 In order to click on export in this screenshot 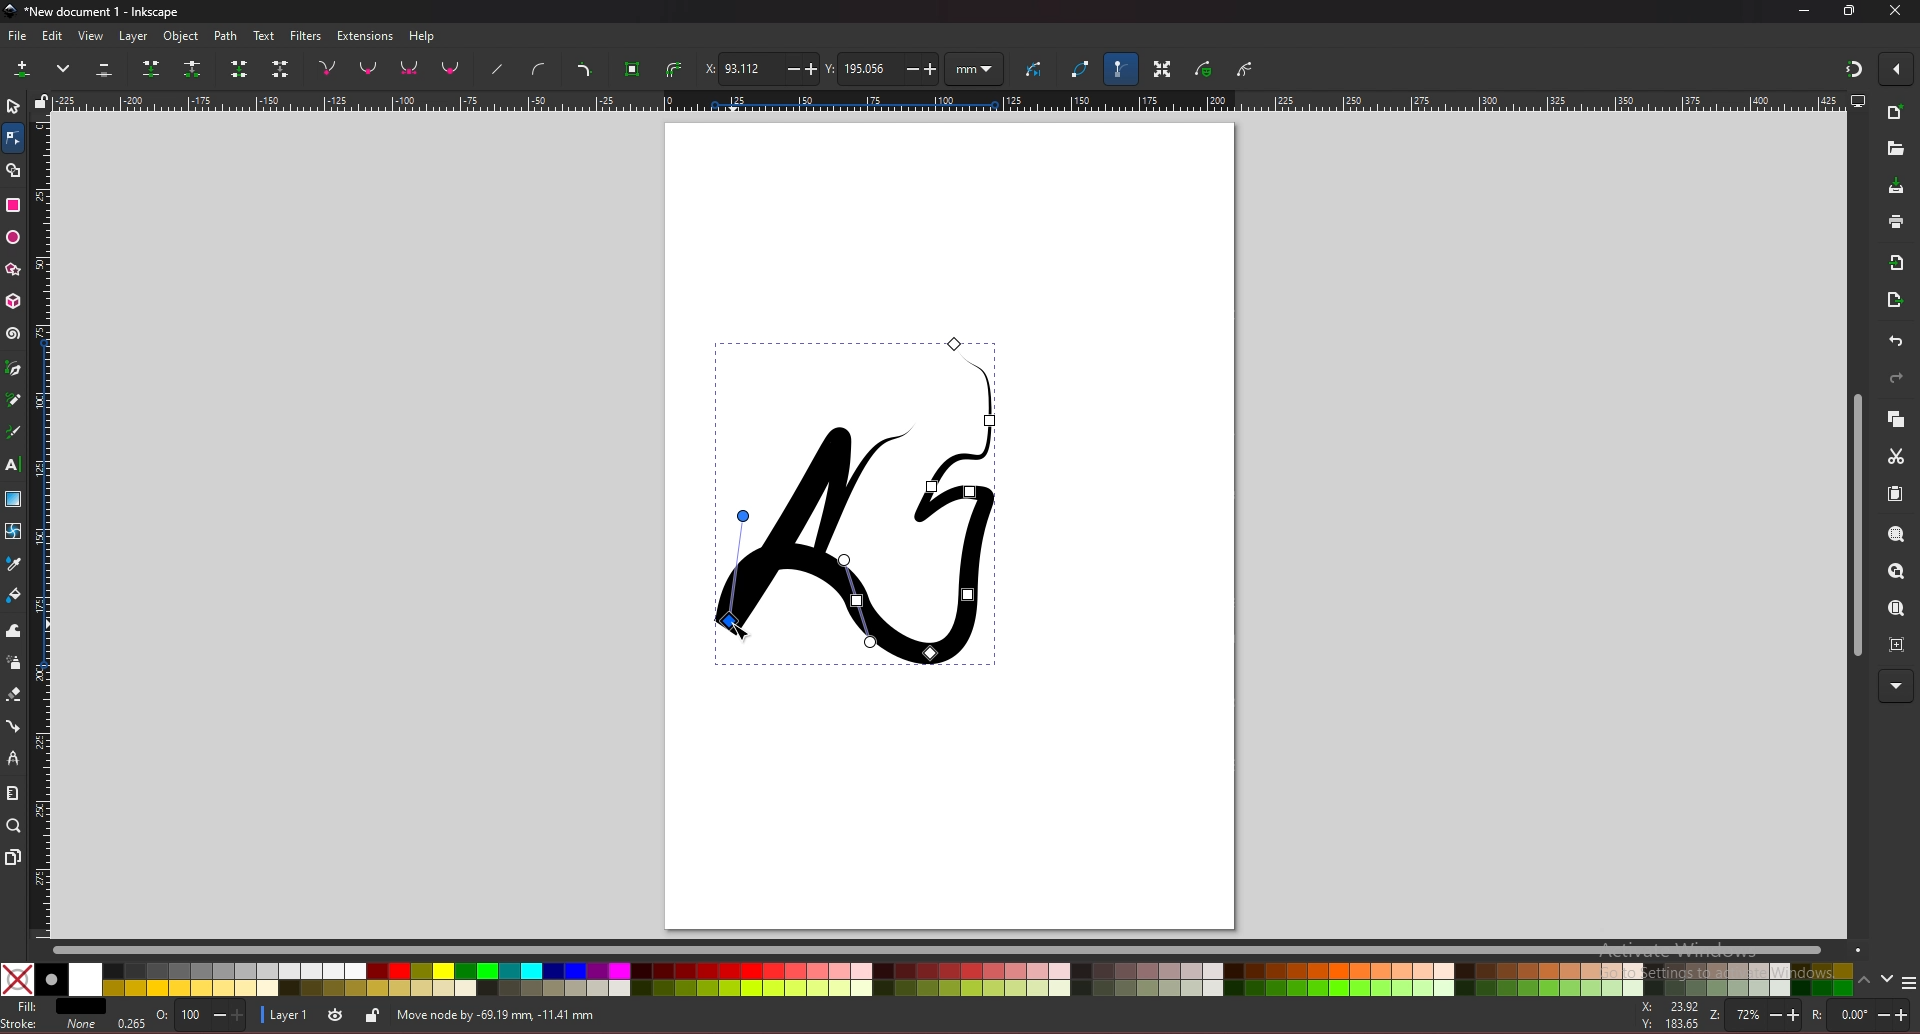, I will do `click(1896, 299)`.